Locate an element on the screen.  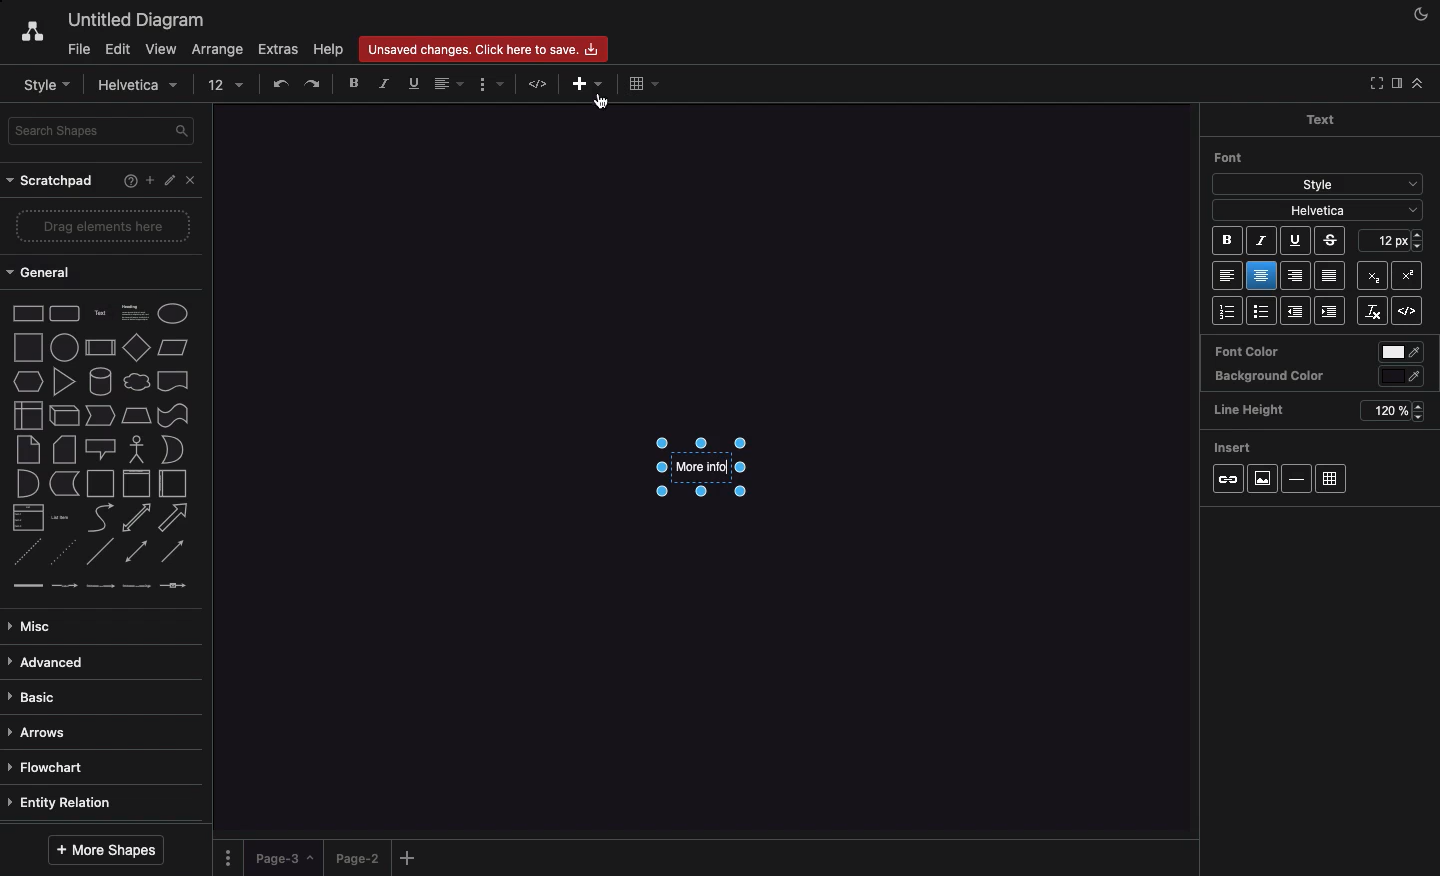
text is located at coordinates (101, 315).